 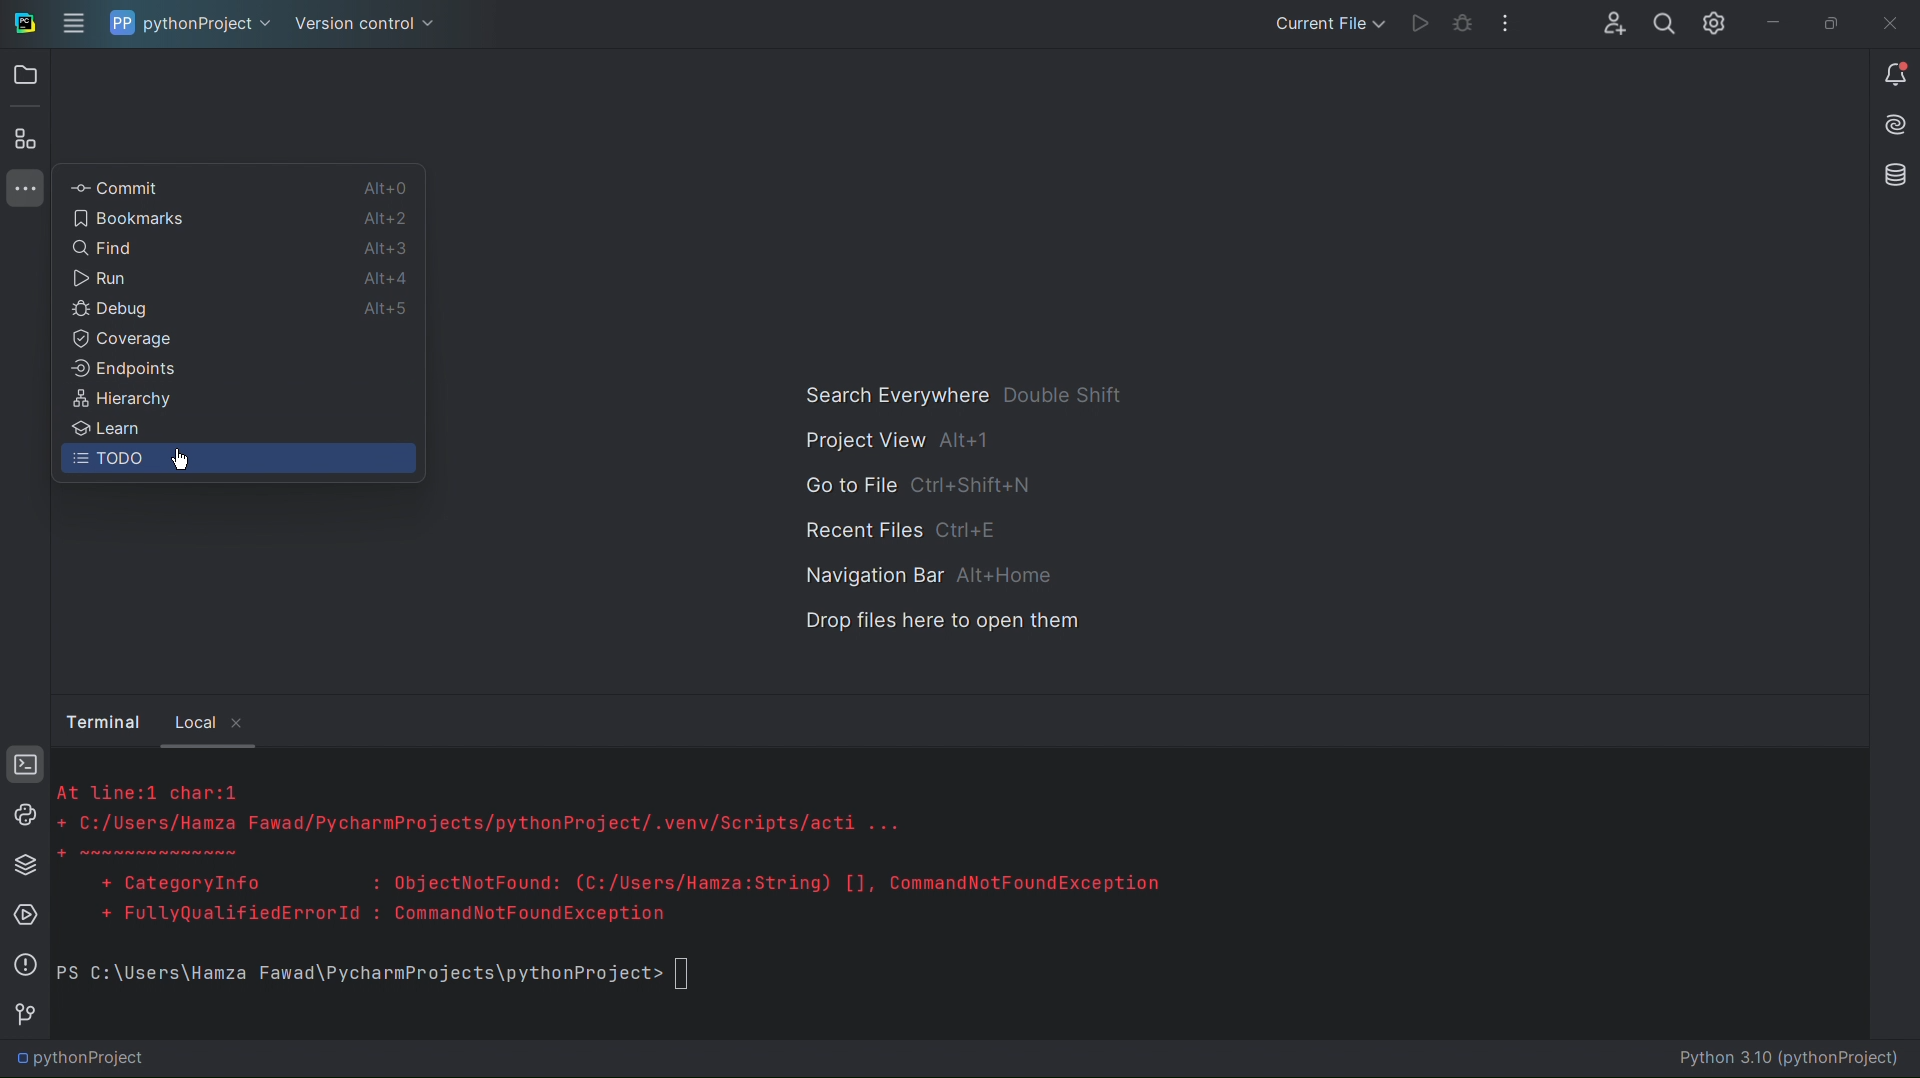 What do you see at coordinates (118, 183) in the screenshot?
I see `Commit` at bounding box center [118, 183].